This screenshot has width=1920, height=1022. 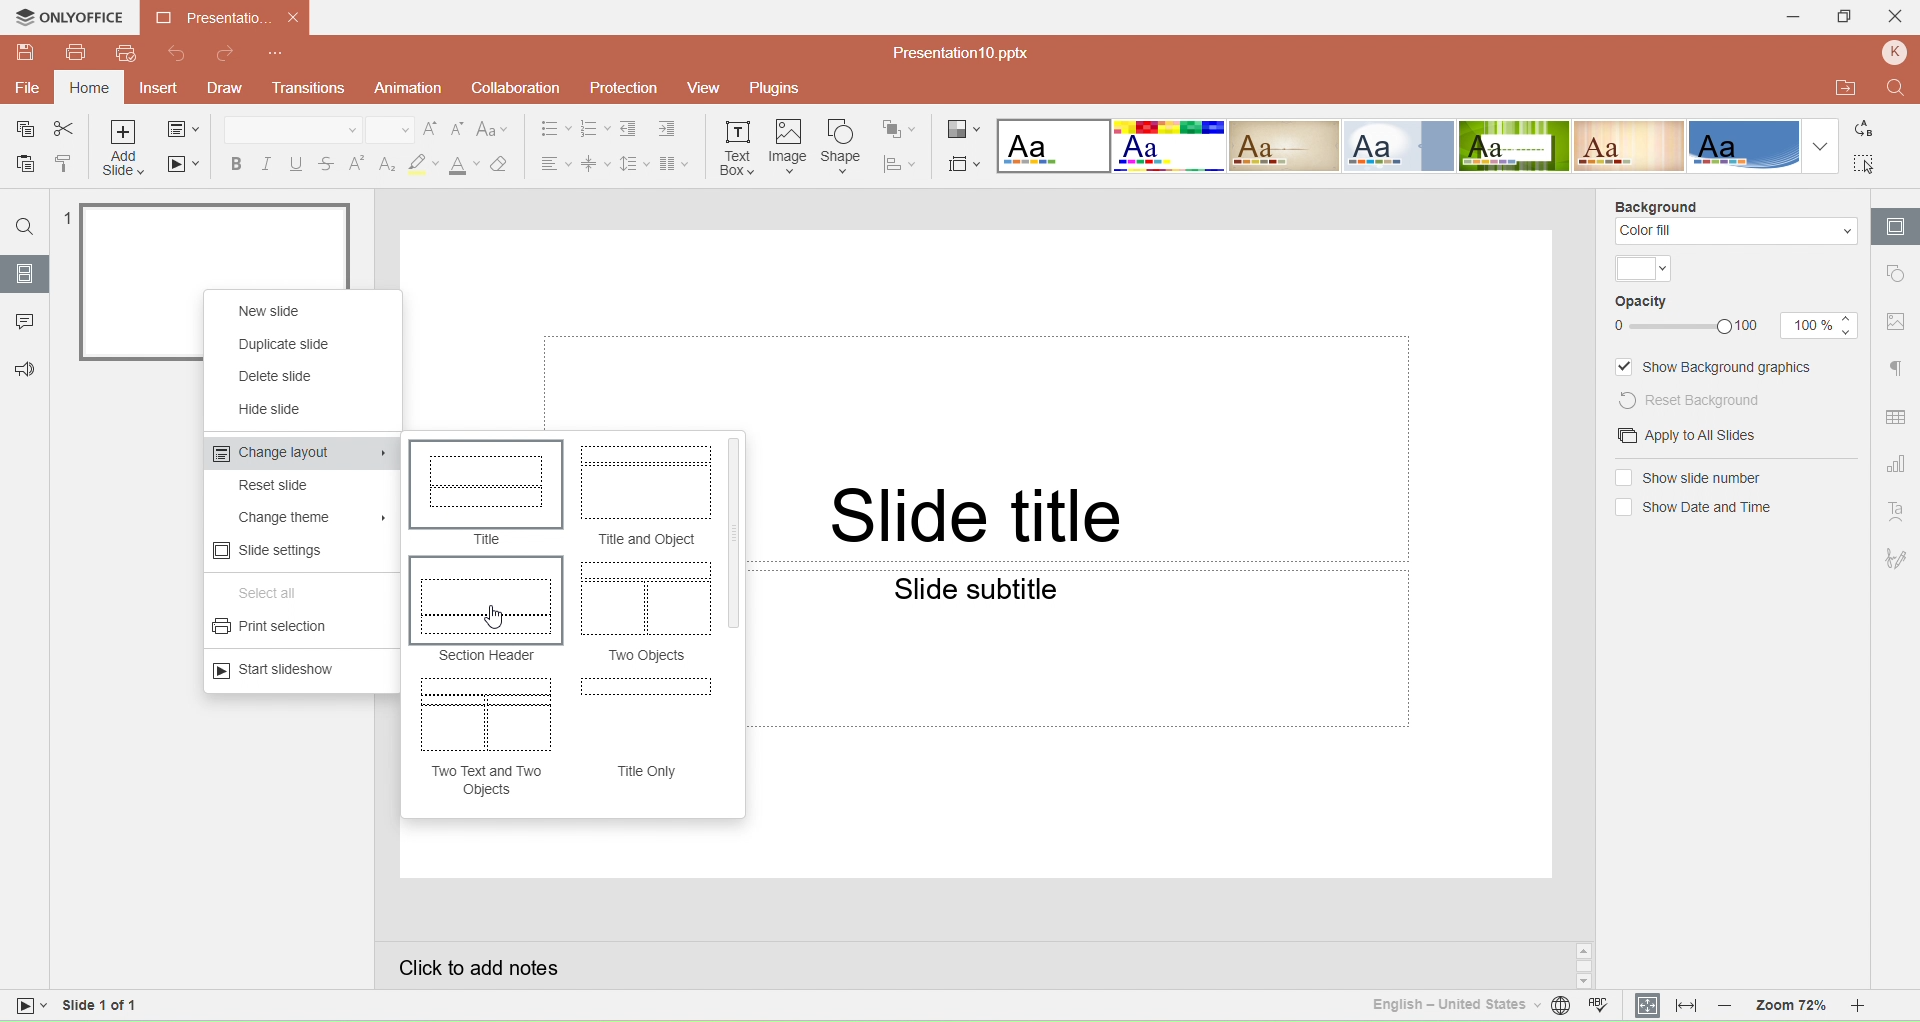 What do you see at coordinates (1644, 269) in the screenshot?
I see `Color theme` at bounding box center [1644, 269].